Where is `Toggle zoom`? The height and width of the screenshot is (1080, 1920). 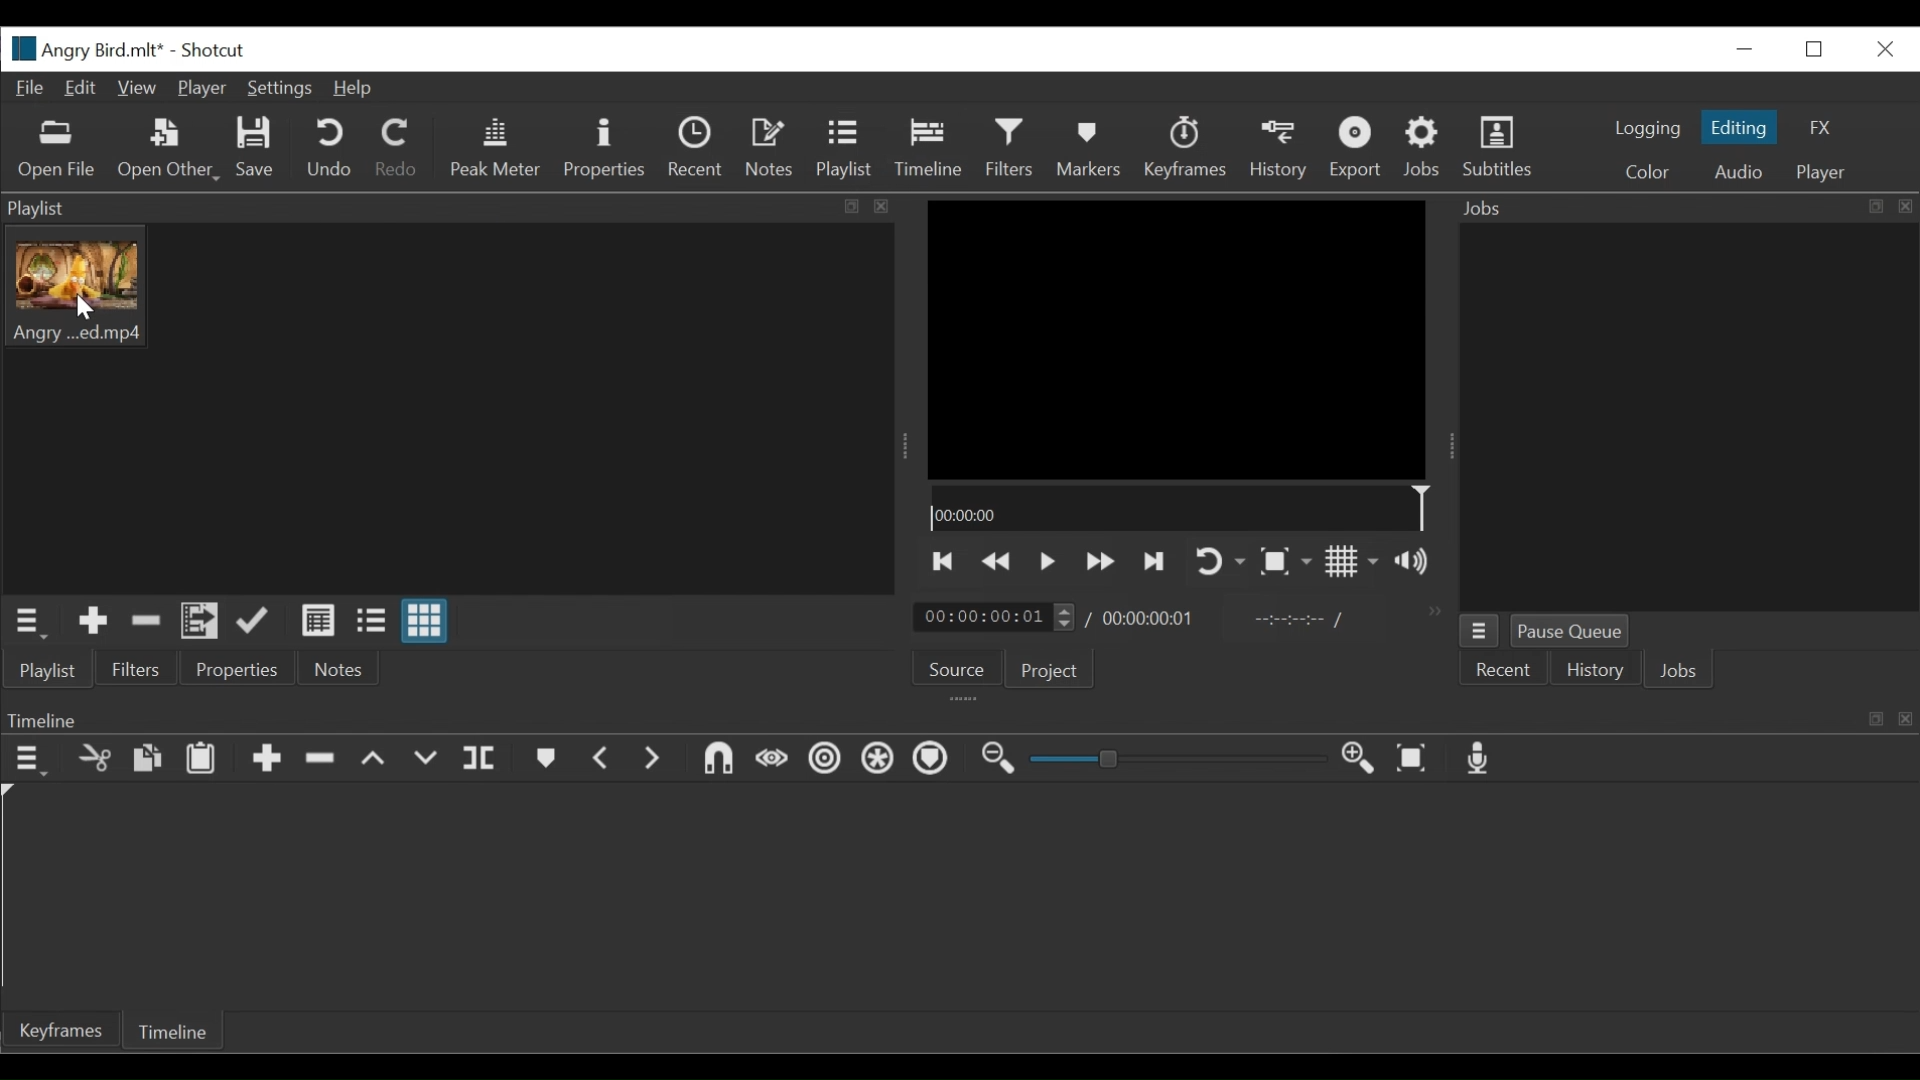 Toggle zoom is located at coordinates (1285, 561).